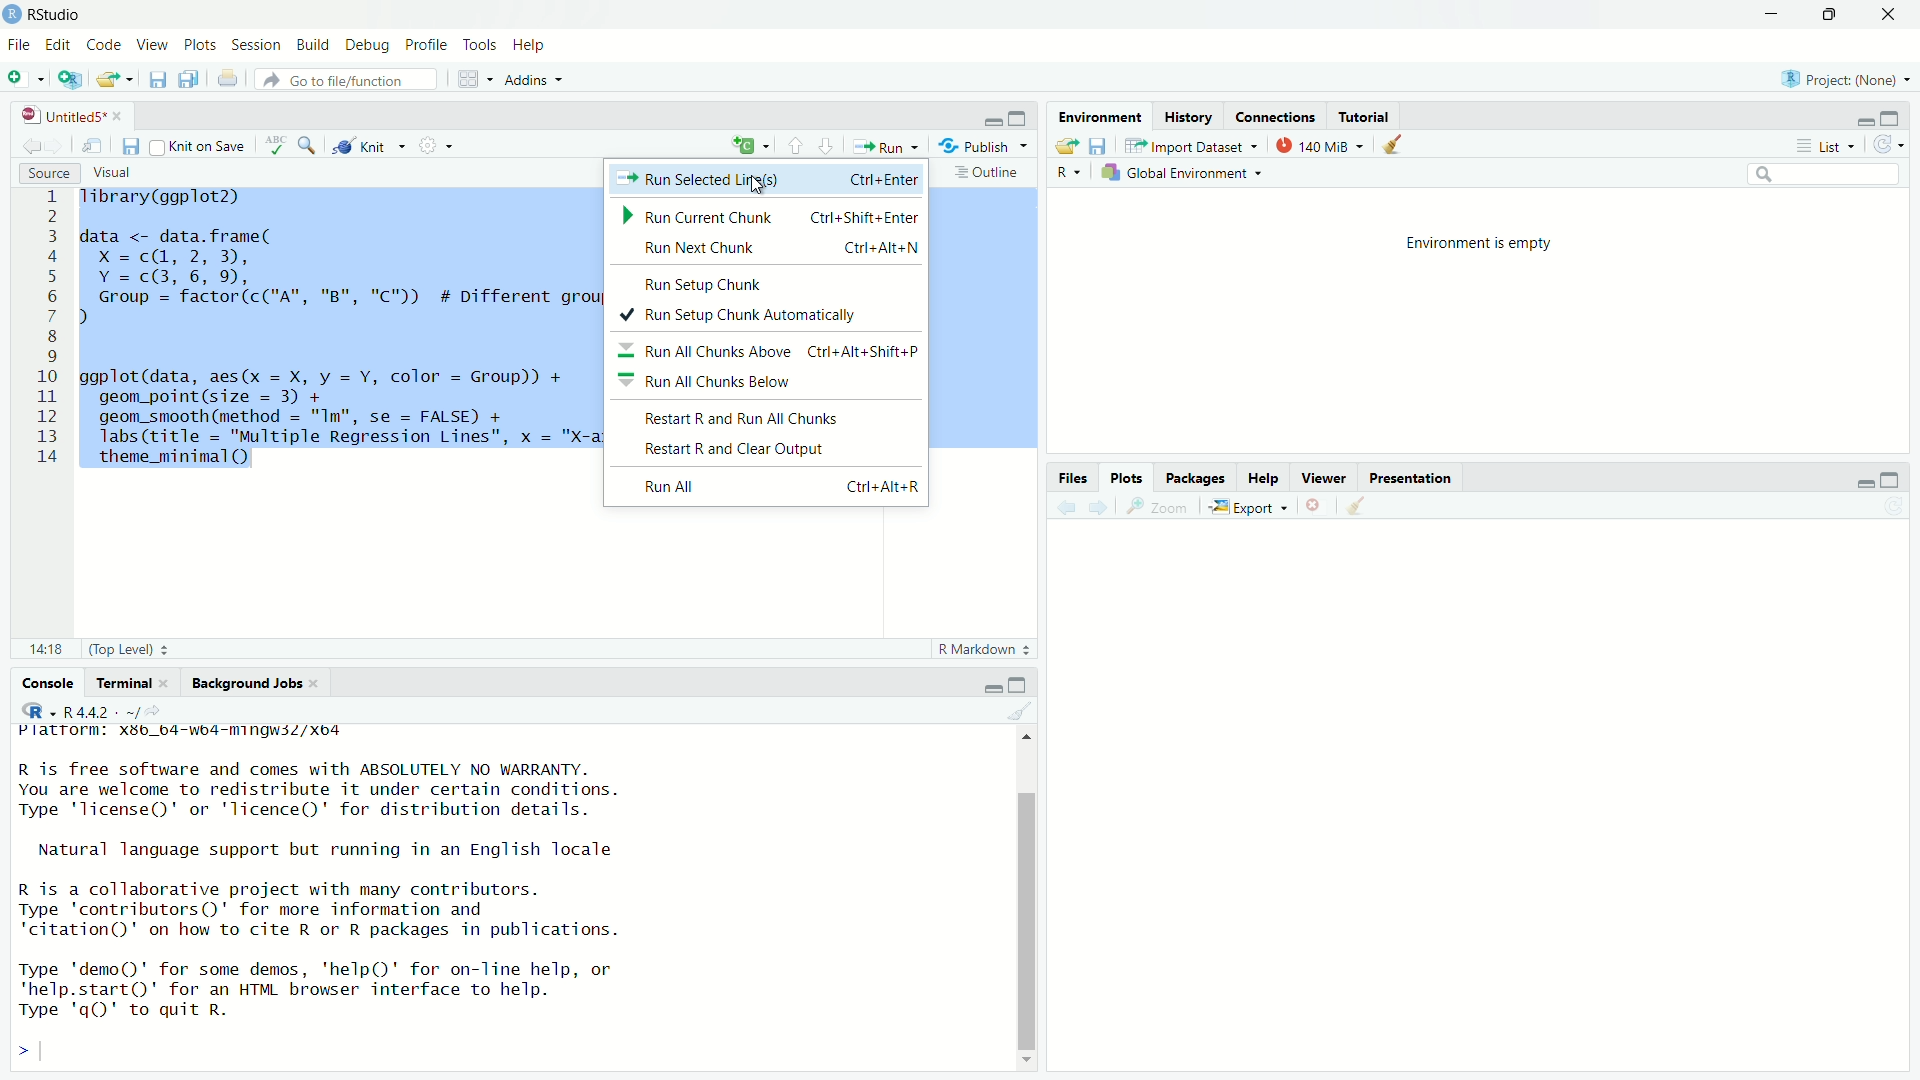 The height and width of the screenshot is (1080, 1920). Describe the element at coordinates (22, 45) in the screenshot. I see `File` at that location.